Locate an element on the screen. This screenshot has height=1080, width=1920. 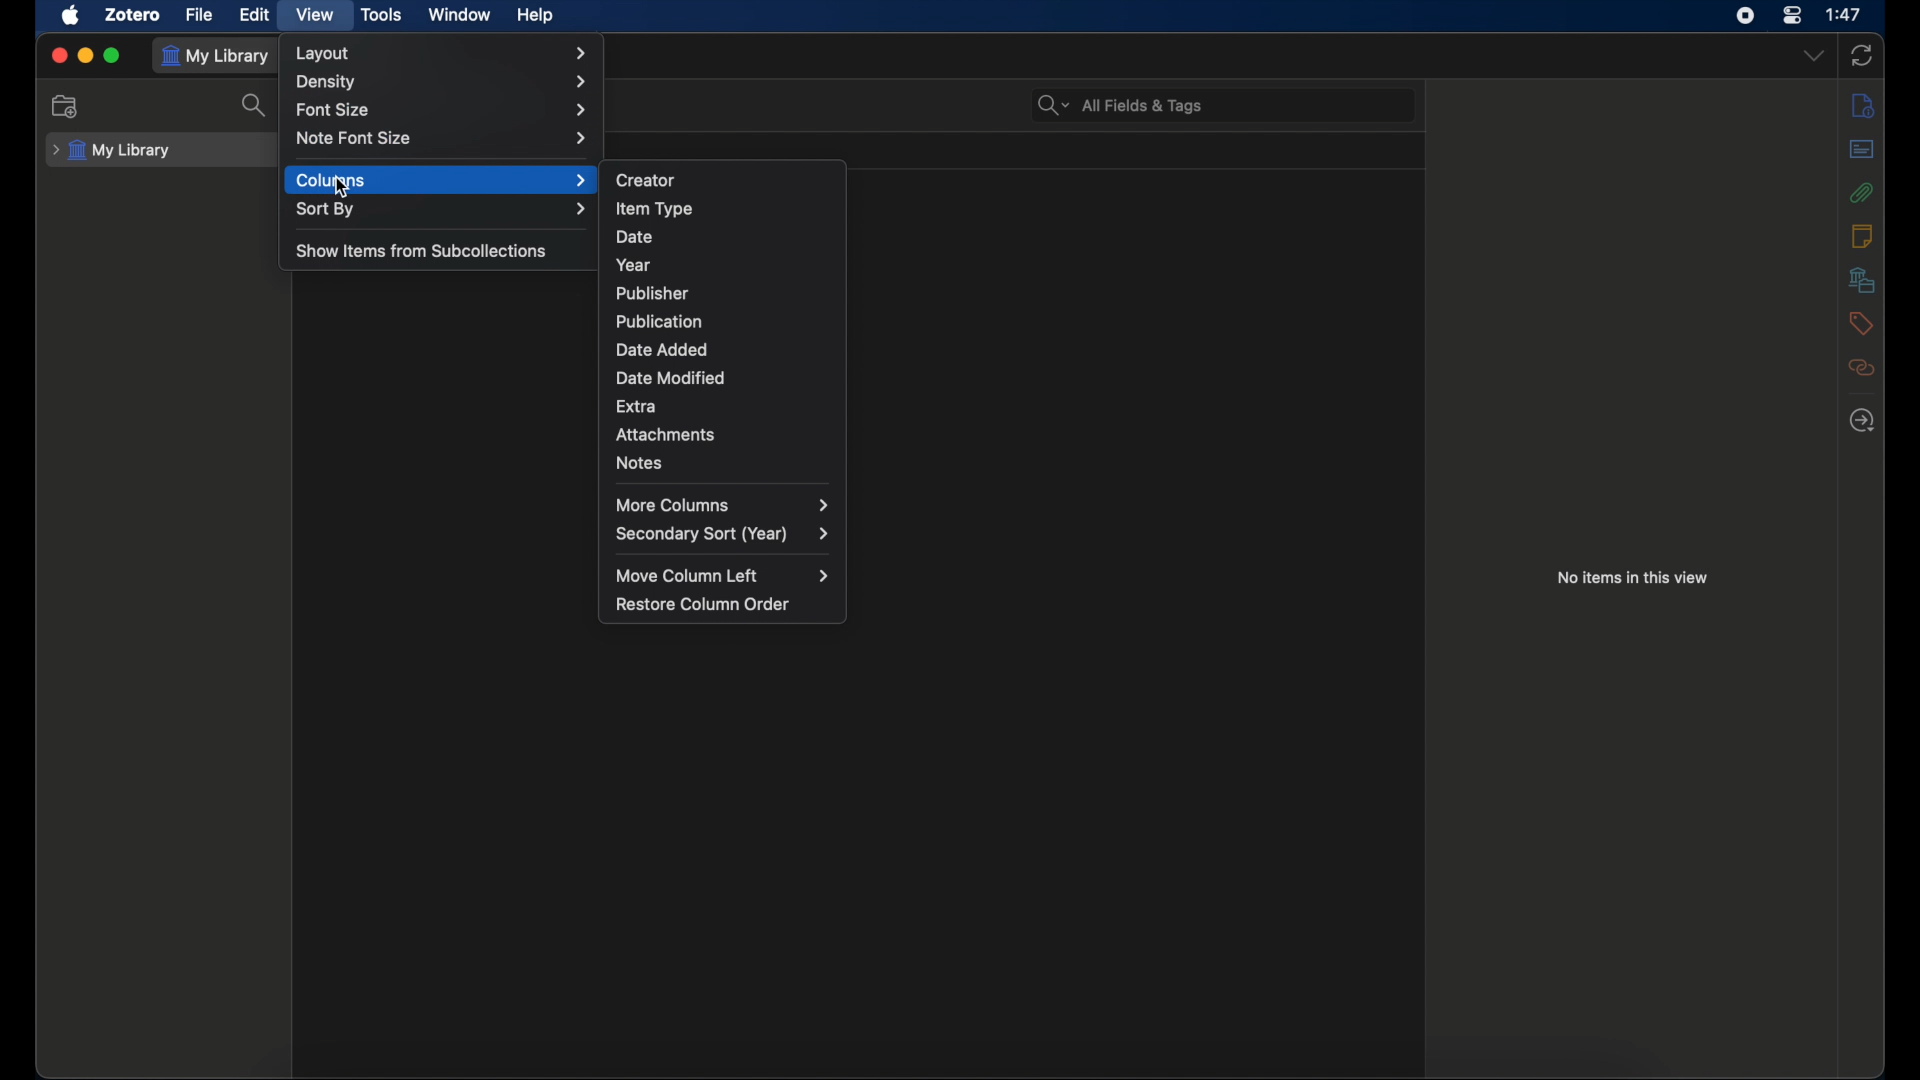
locate is located at coordinates (1862, 420).